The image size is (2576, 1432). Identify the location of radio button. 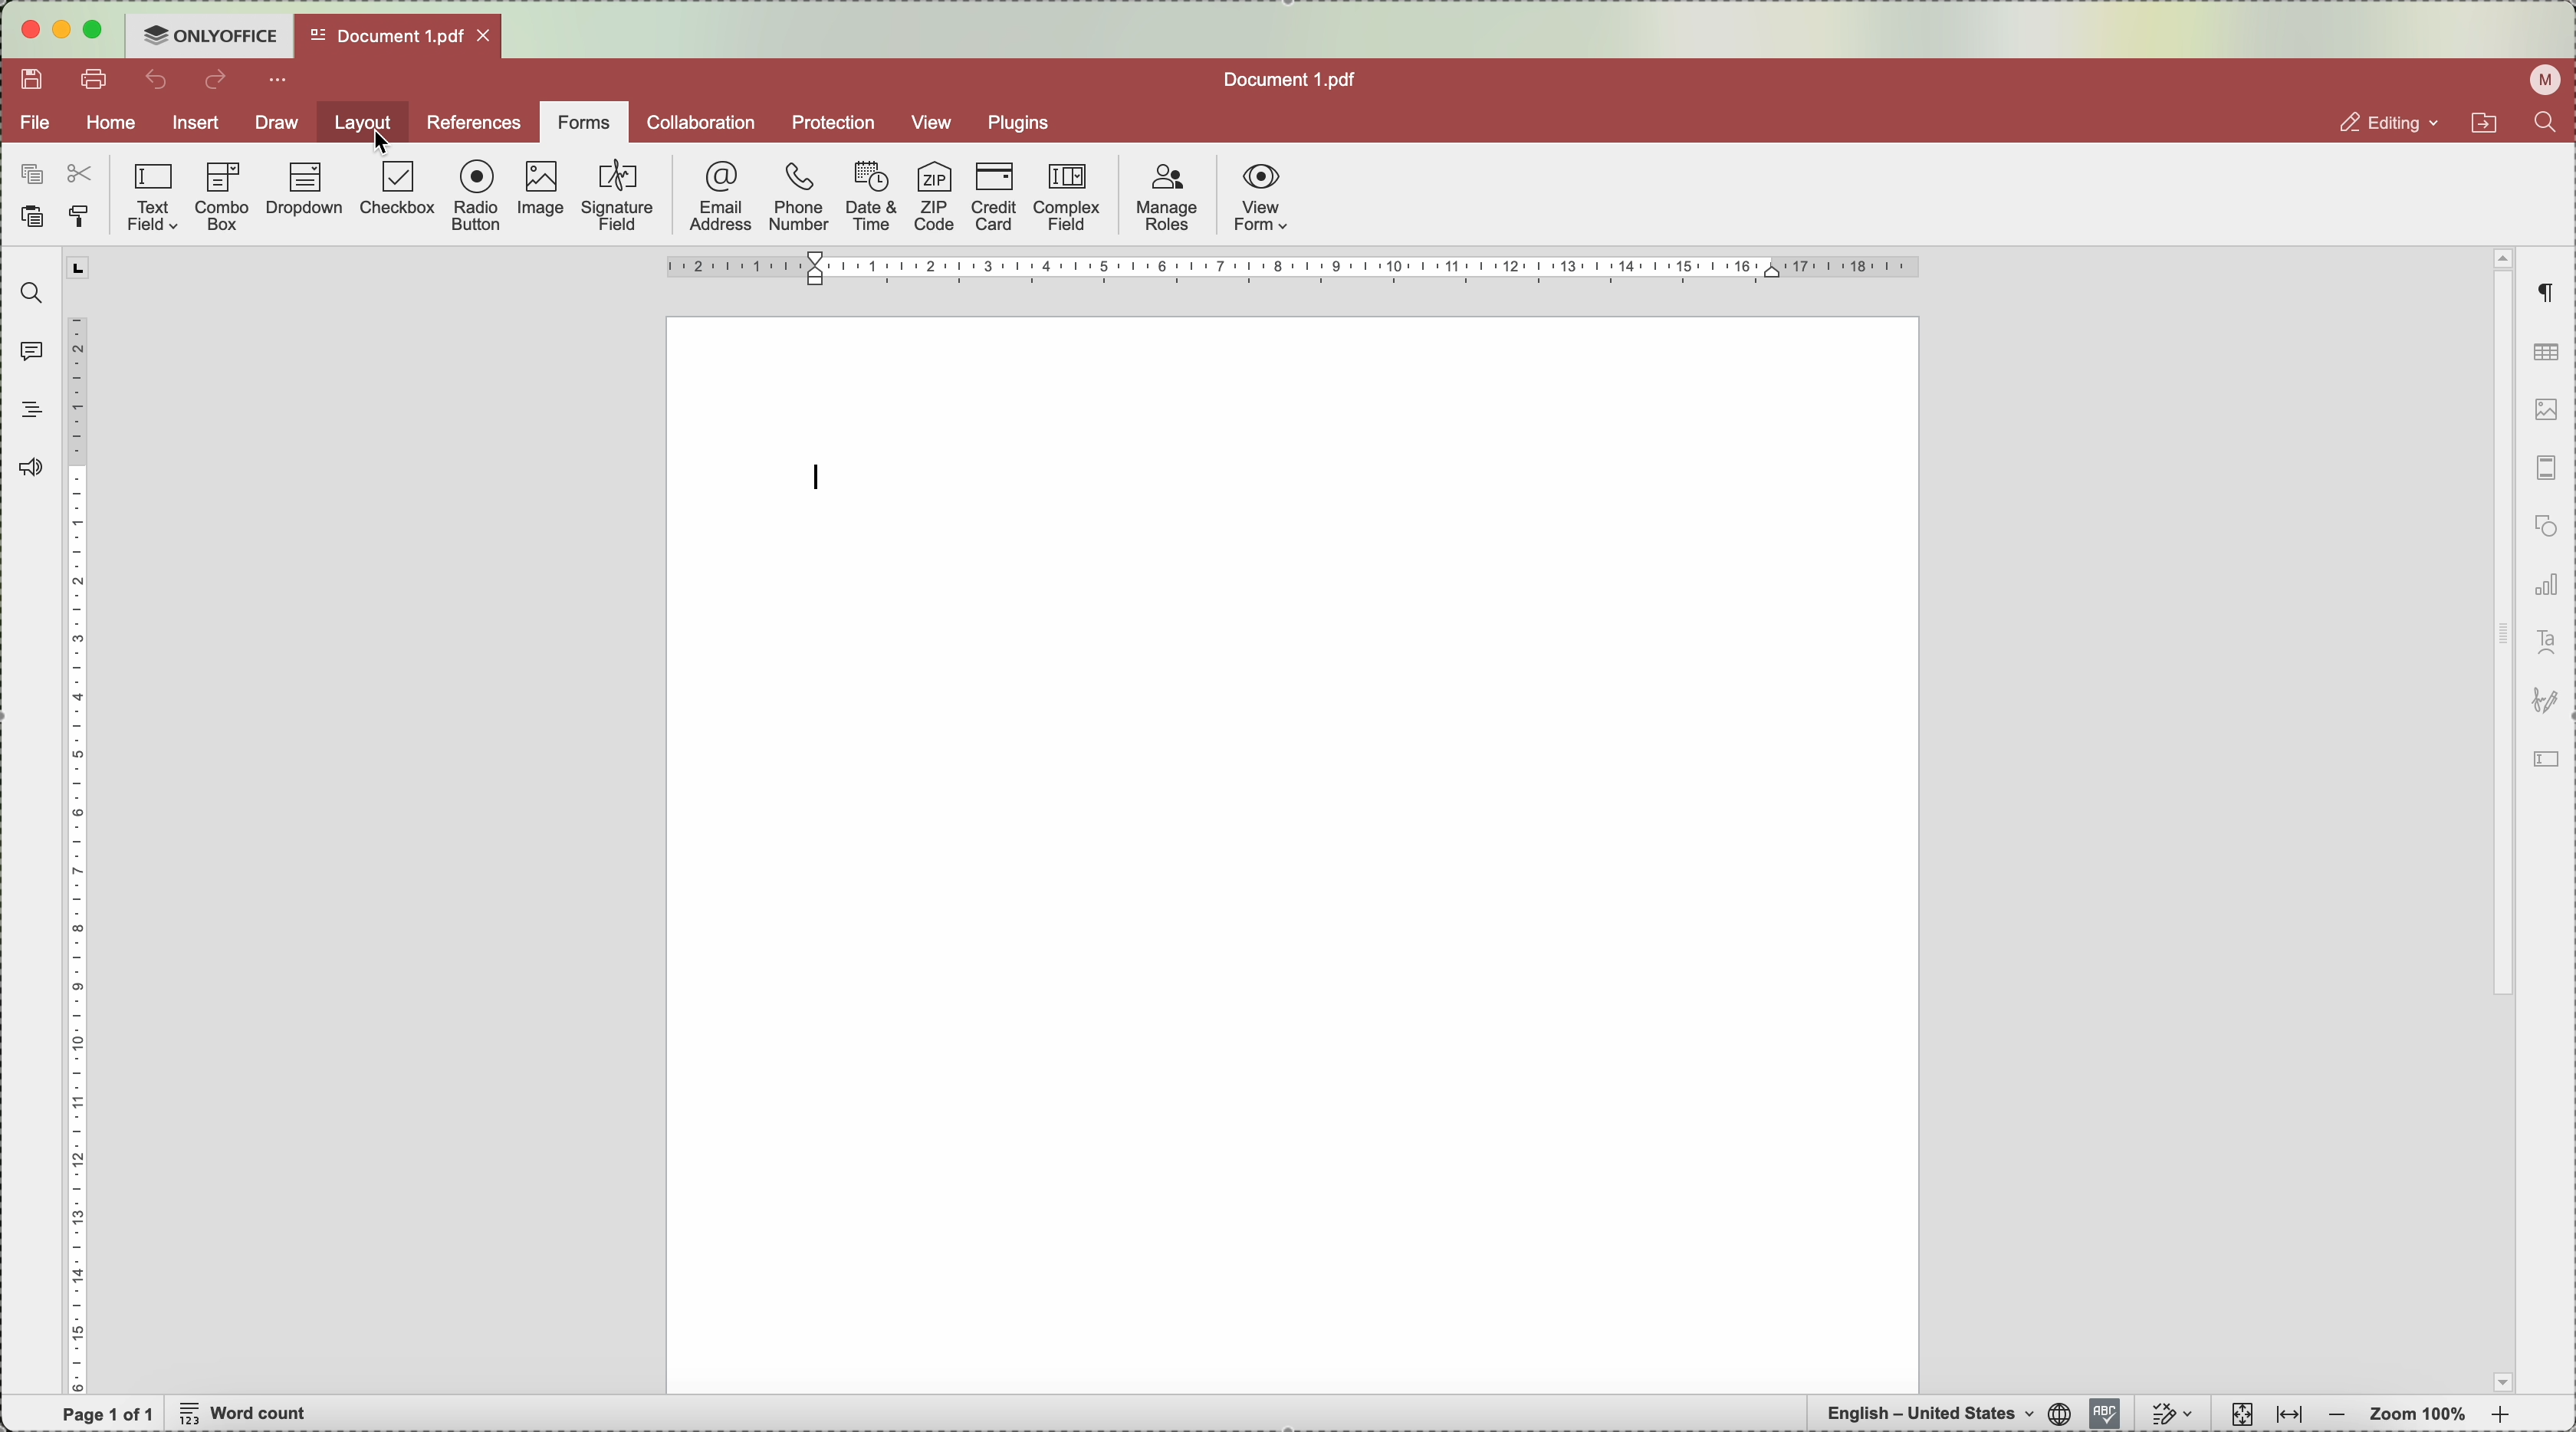
(475, 198).